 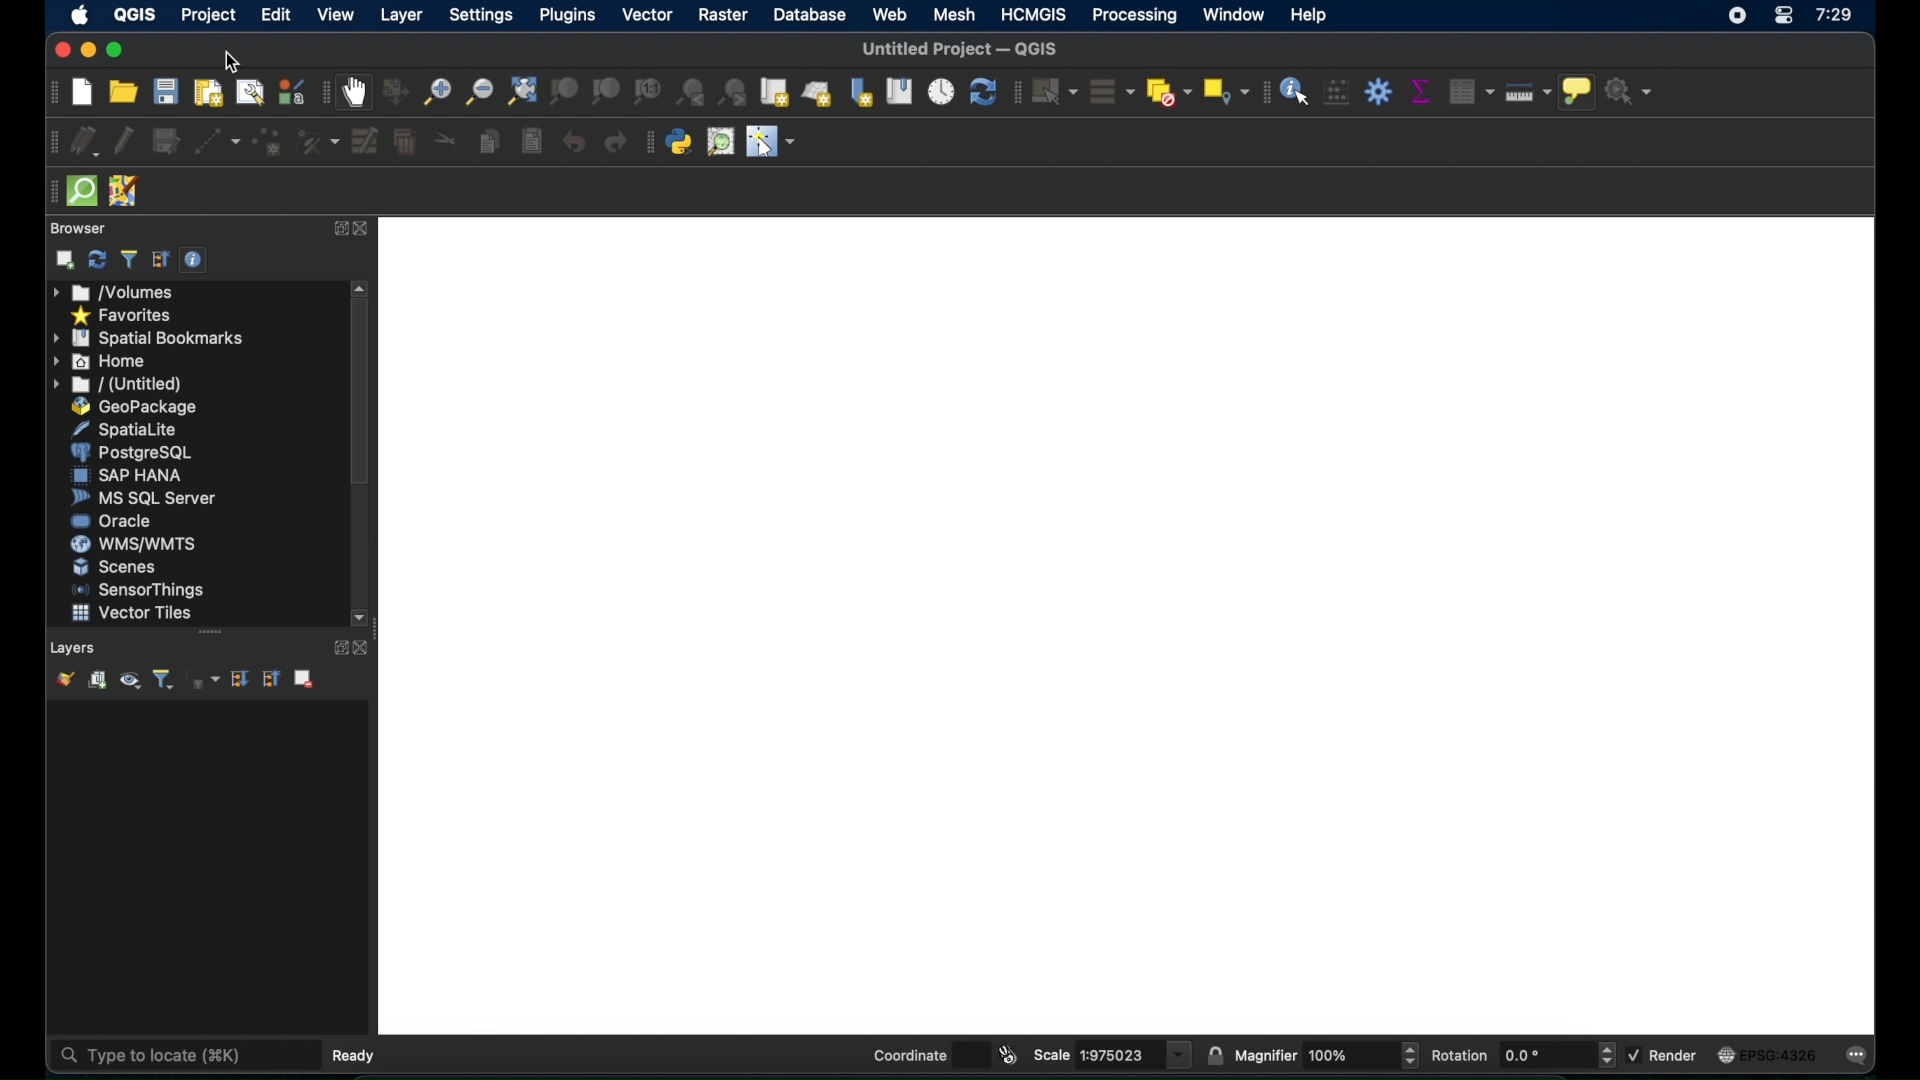 What do you see at coordinates (957, 14) in the screenshot?
I see `mesh` at bounding box center [957, 14].